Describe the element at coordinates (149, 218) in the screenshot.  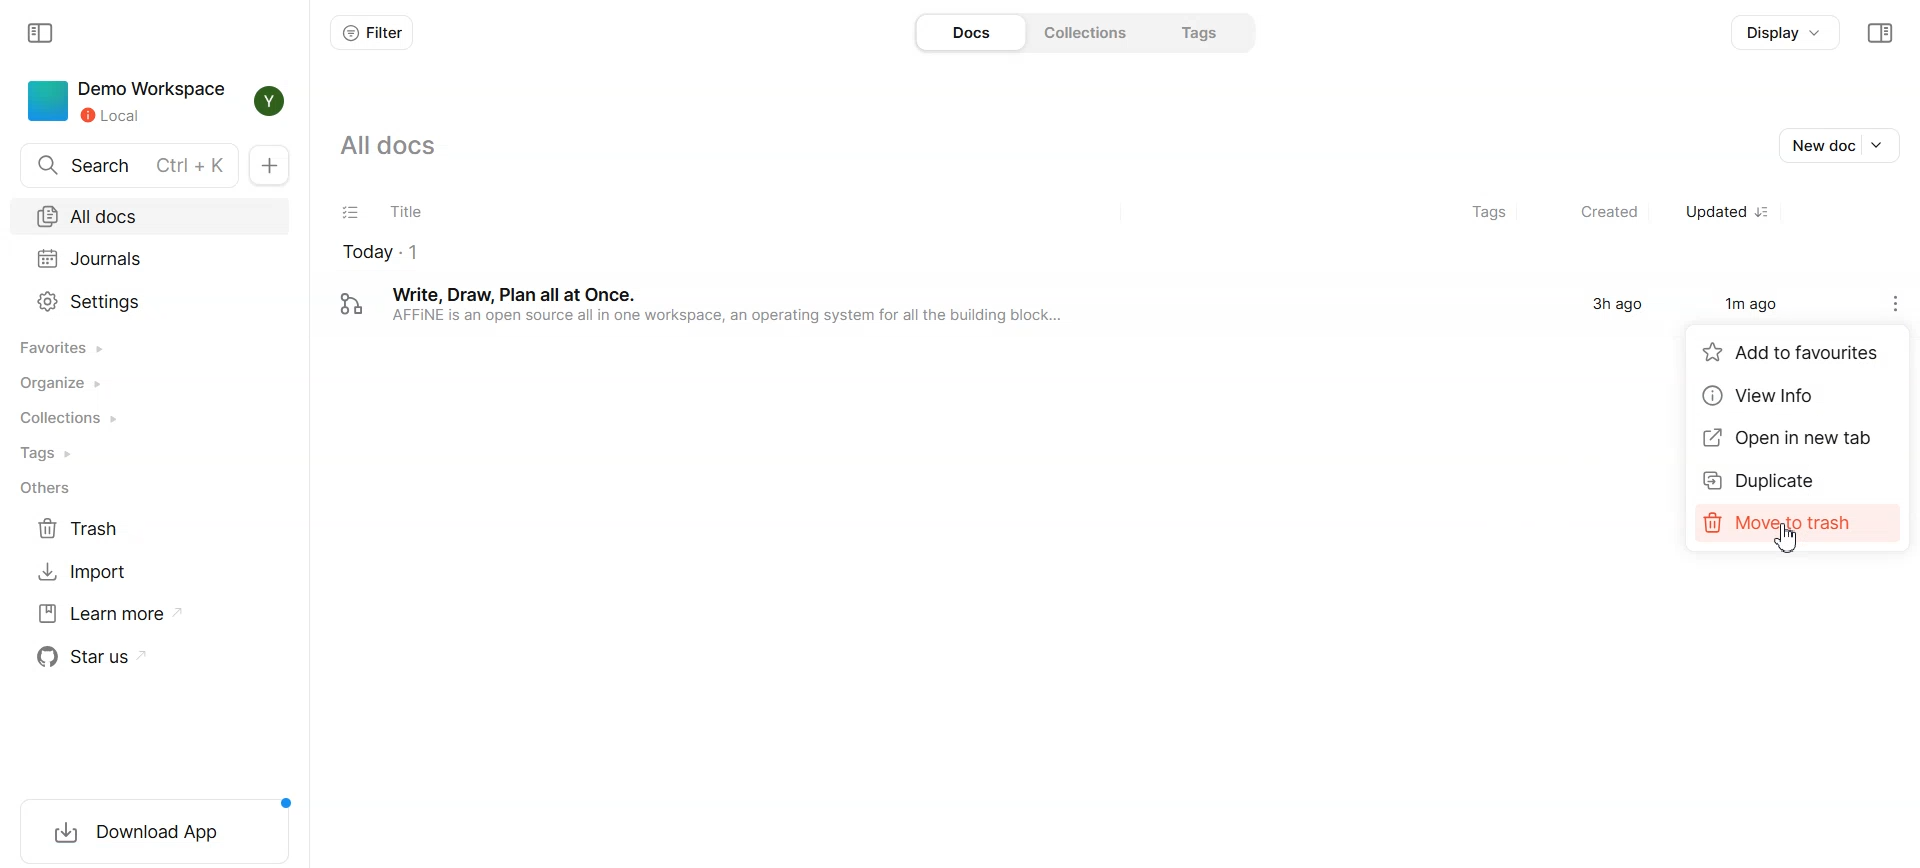
I see `All docs` at that location.